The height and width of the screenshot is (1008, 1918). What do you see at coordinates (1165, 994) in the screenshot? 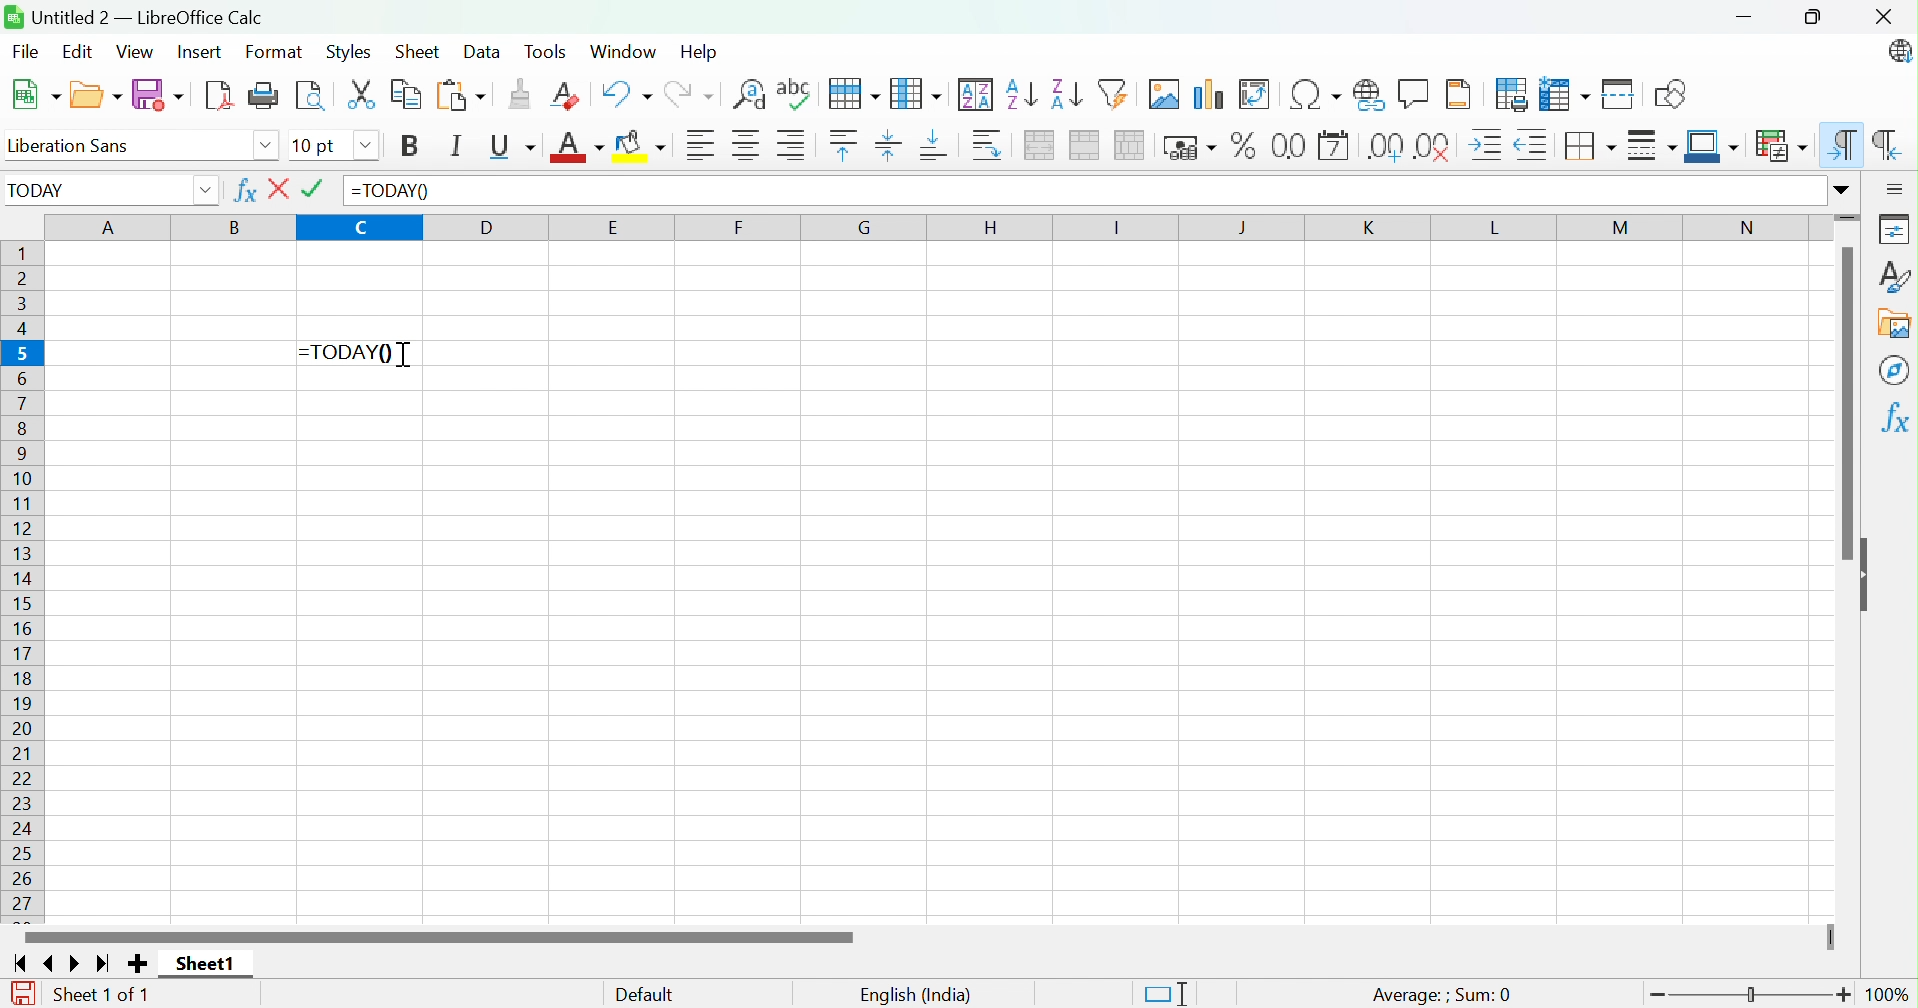
I see `Standard selection. Click to change selection mode.` at bounding box center [1165, 994].